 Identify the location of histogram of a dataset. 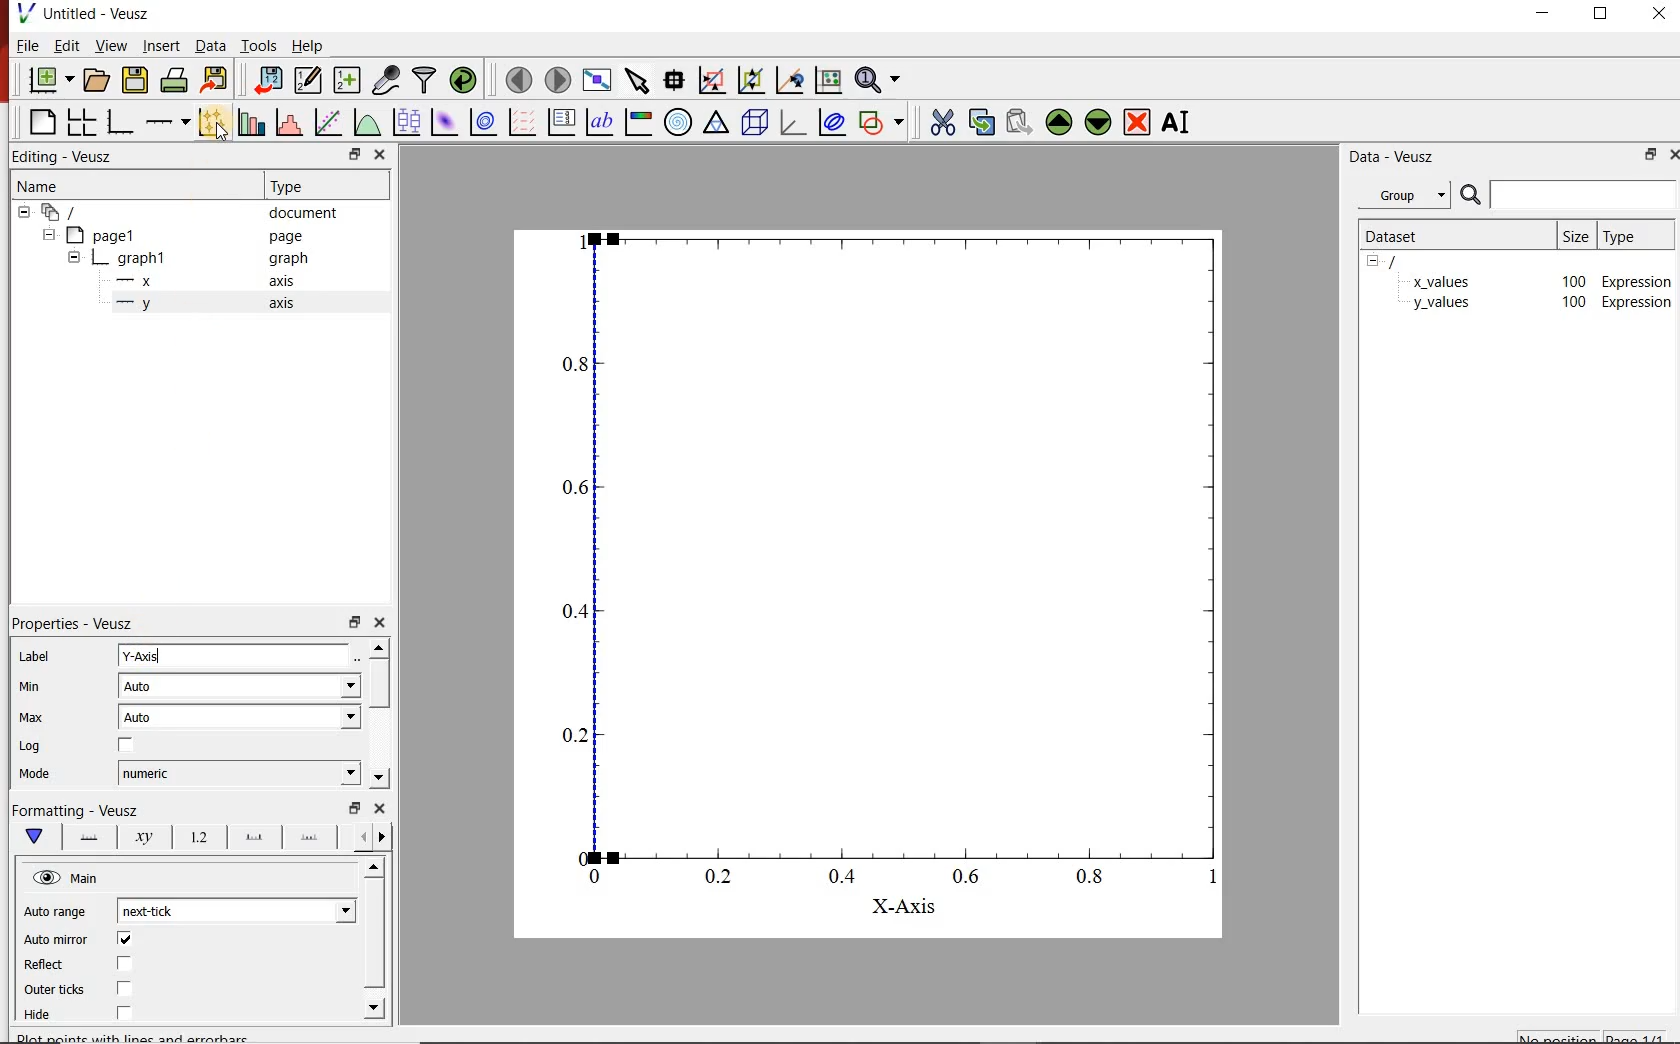
(290, 123).